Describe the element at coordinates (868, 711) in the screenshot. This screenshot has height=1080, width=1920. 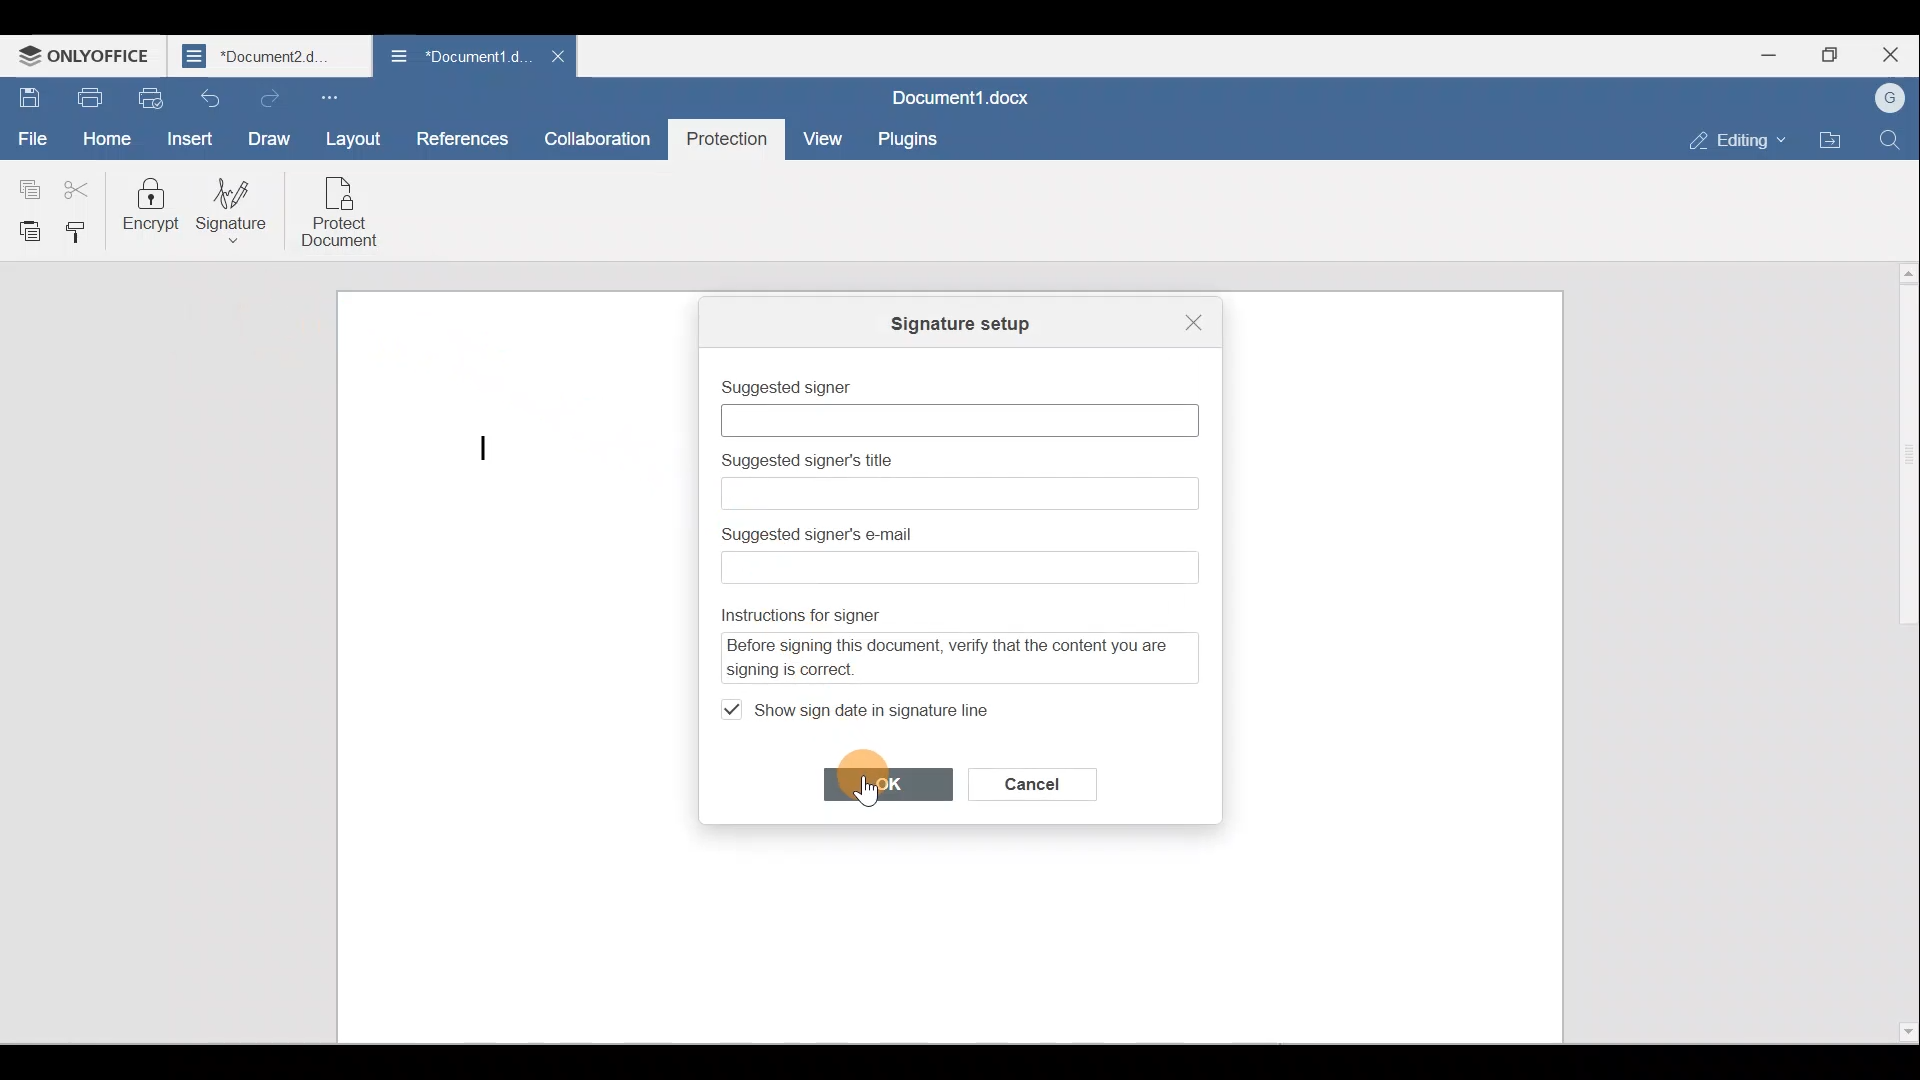
I see `Show sign date in signature line` at that location.